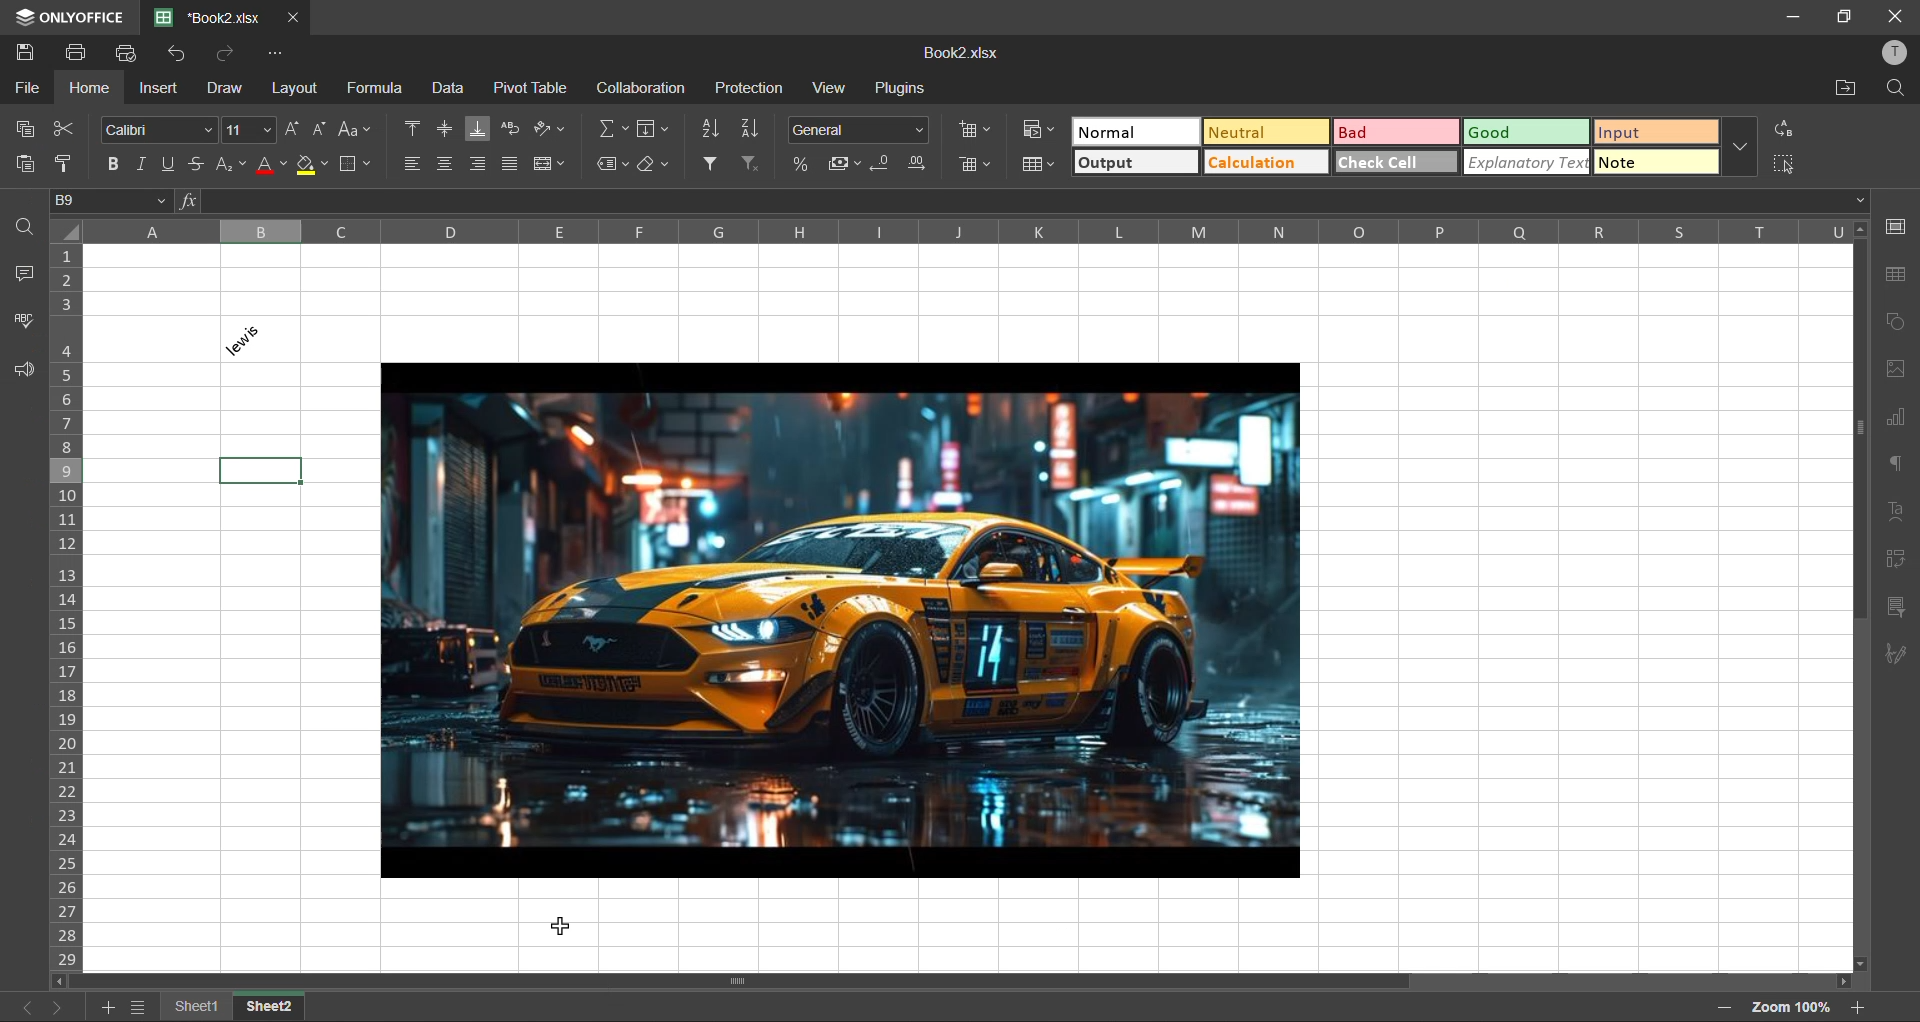  What do you see at coordinates (904, 89) in the screenshot?
I see `plugins` at bounding box center [904, 89].